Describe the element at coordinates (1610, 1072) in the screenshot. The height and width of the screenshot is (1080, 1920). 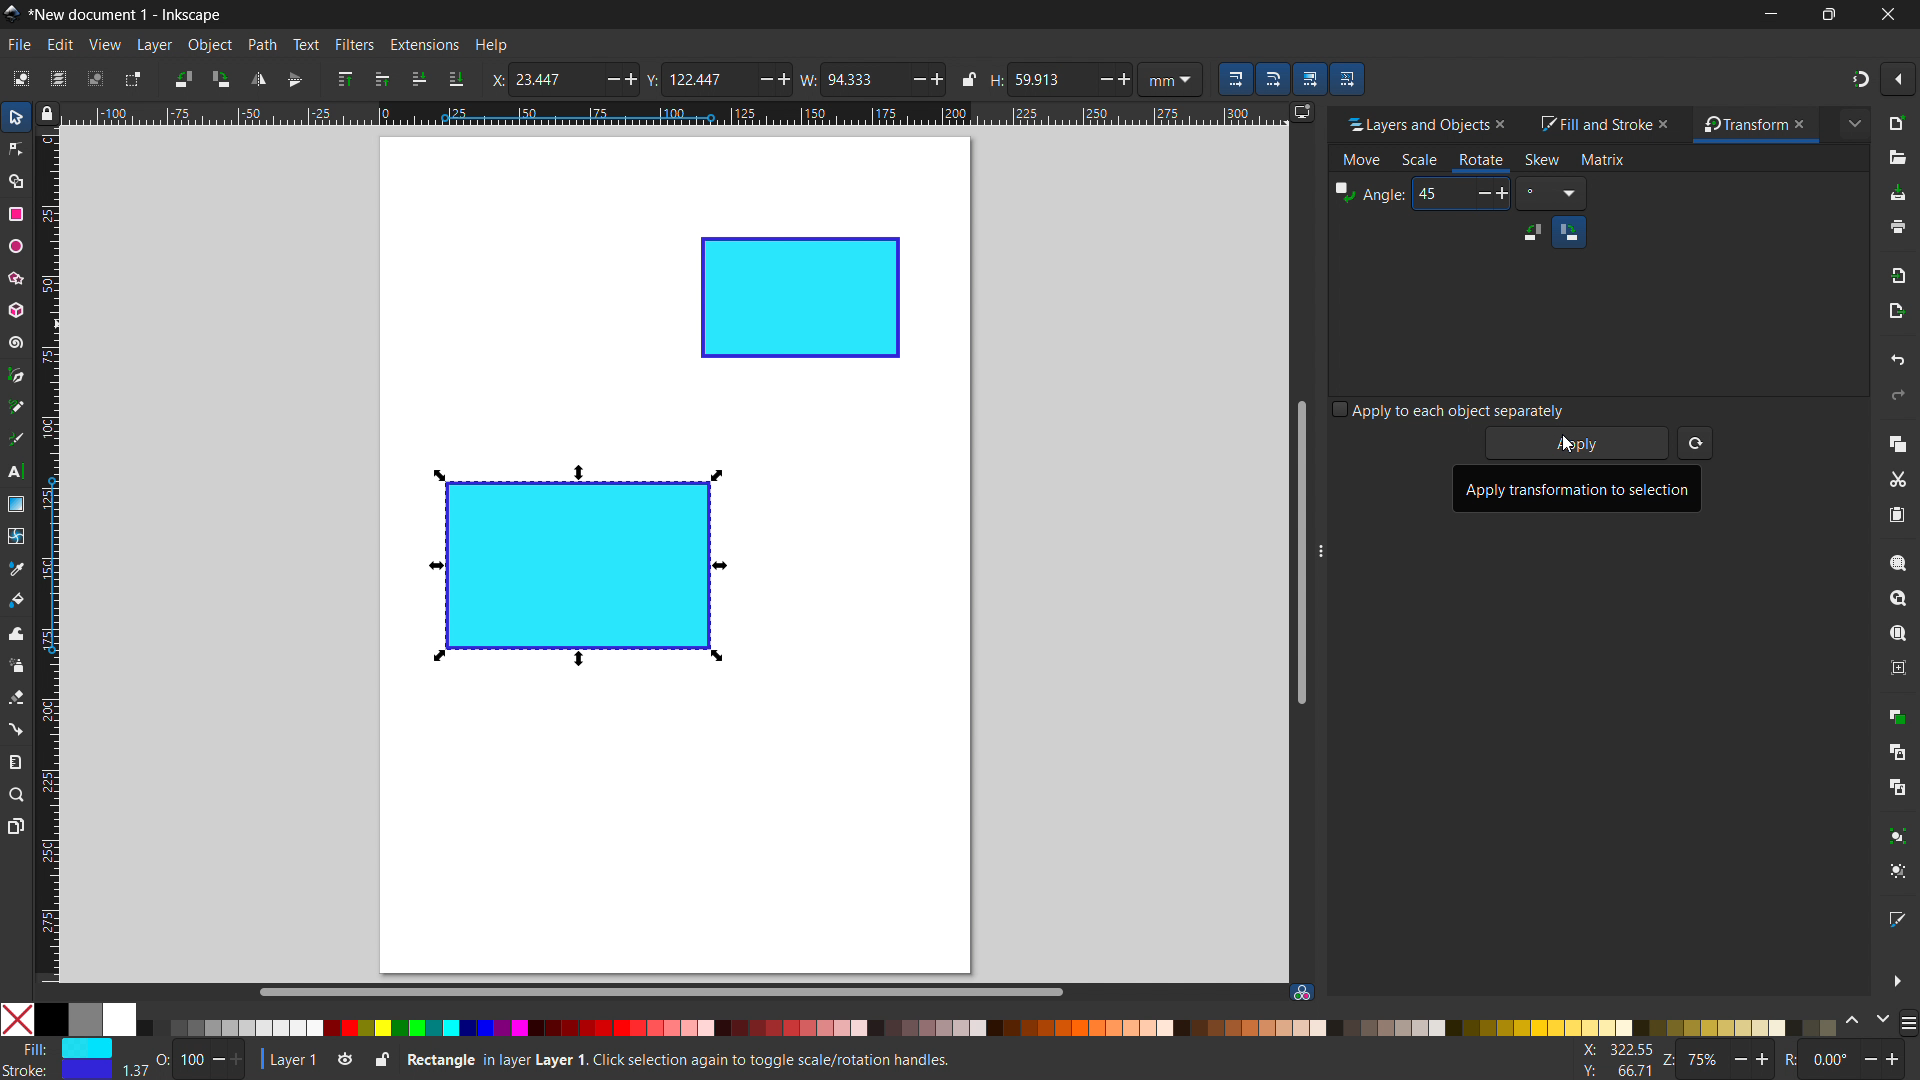
I see `Y: 160.93` at that location.